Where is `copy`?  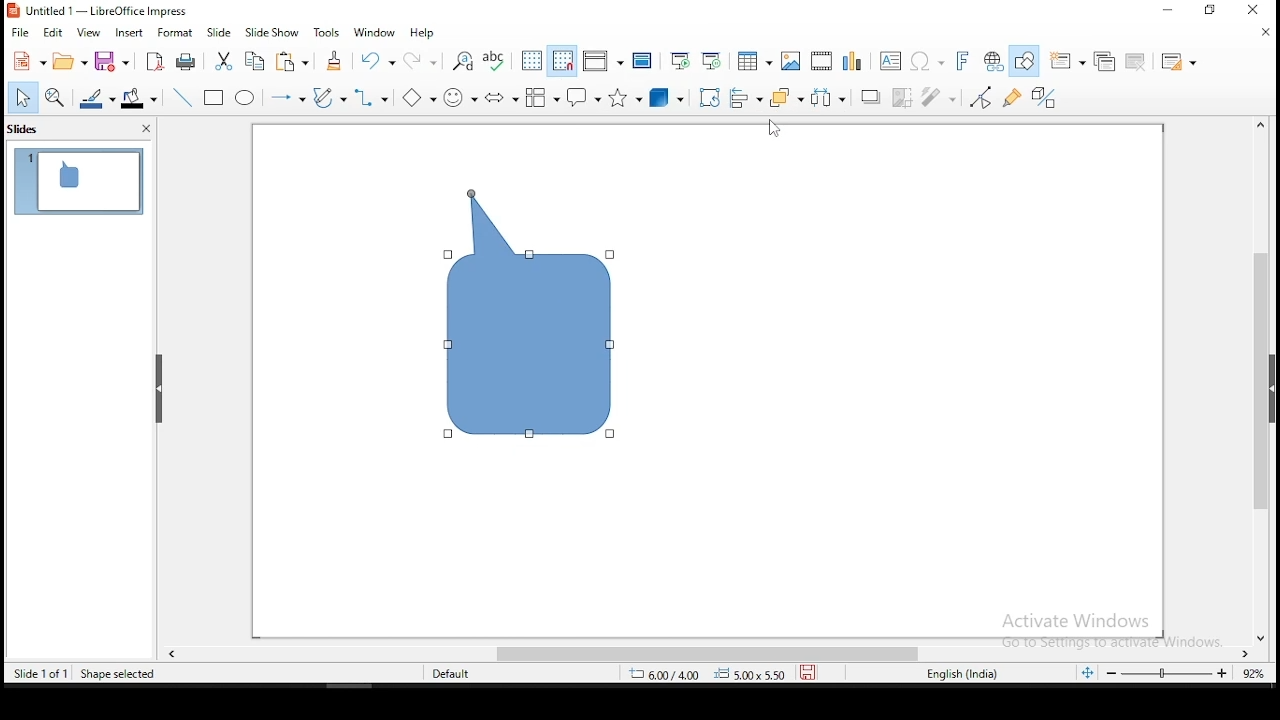 copy is located at coordinates (258, 60).